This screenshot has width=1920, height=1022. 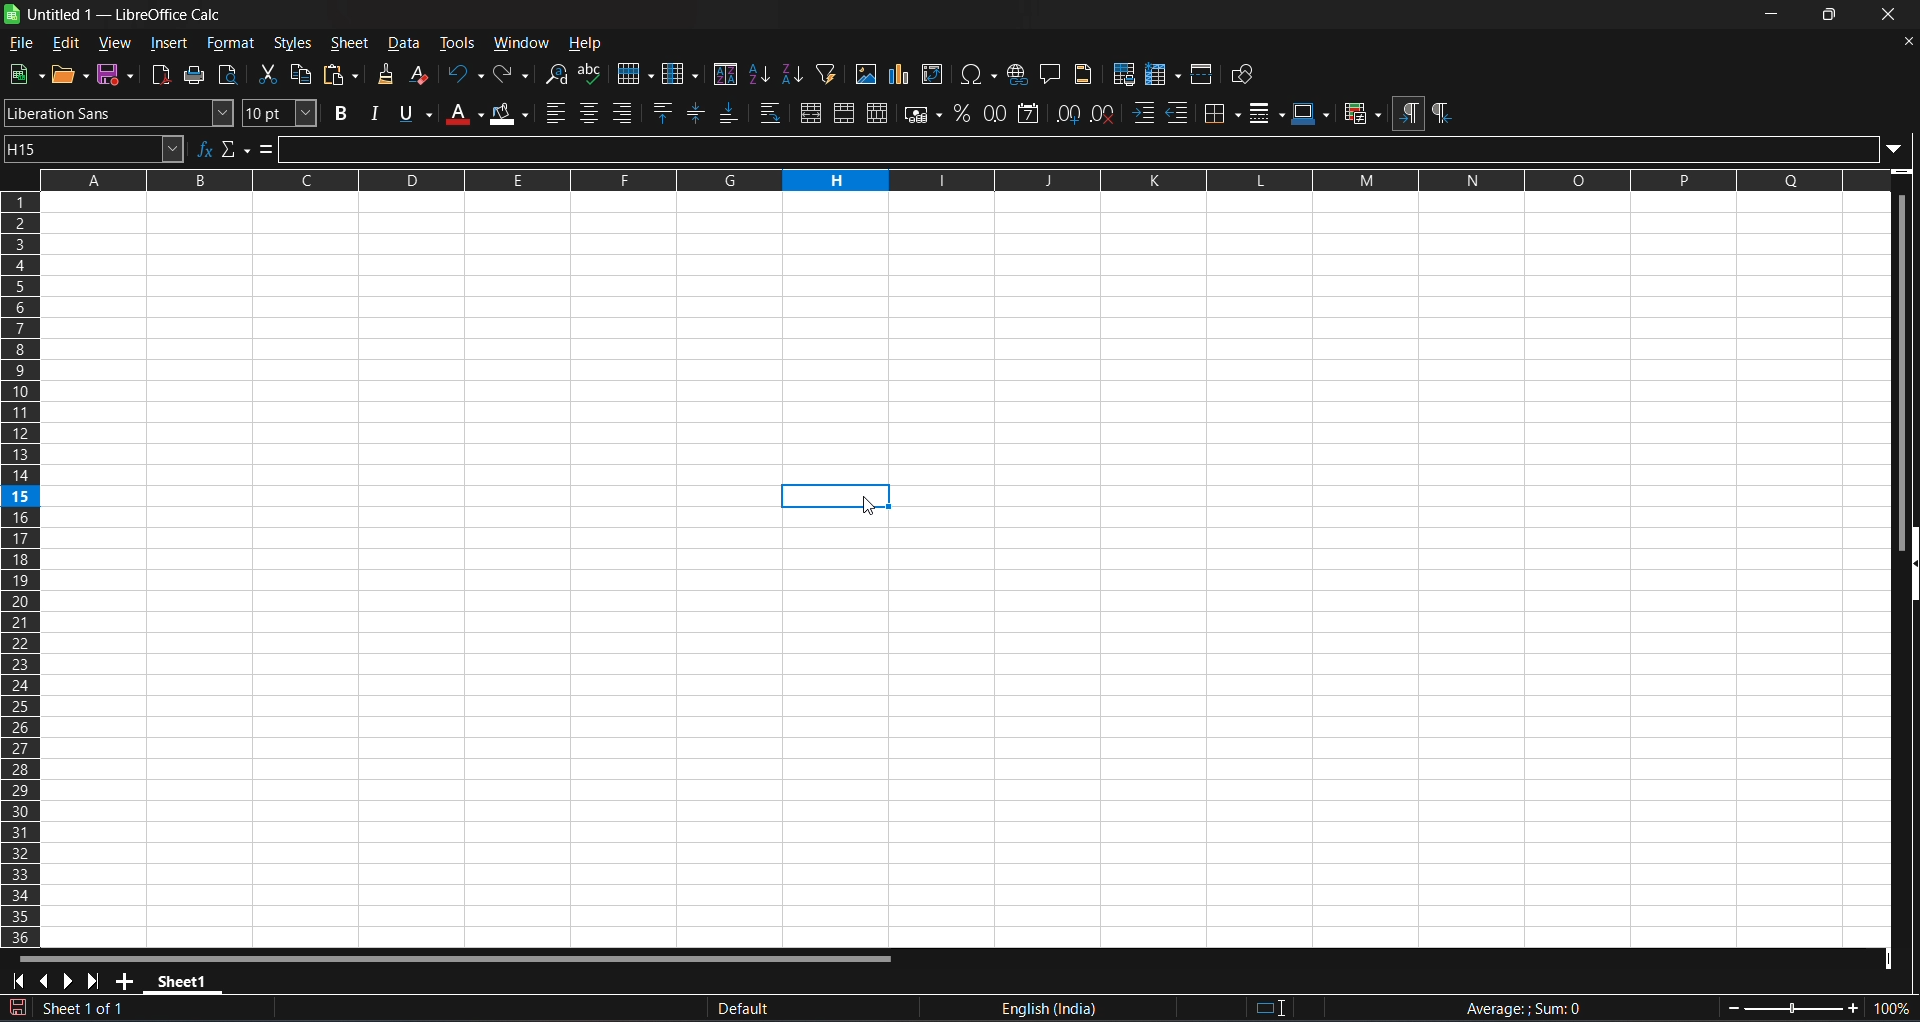 What do you see at coordinates (297, 44) in the screenshot?
I see `styles` at bounding box center [297, 44].